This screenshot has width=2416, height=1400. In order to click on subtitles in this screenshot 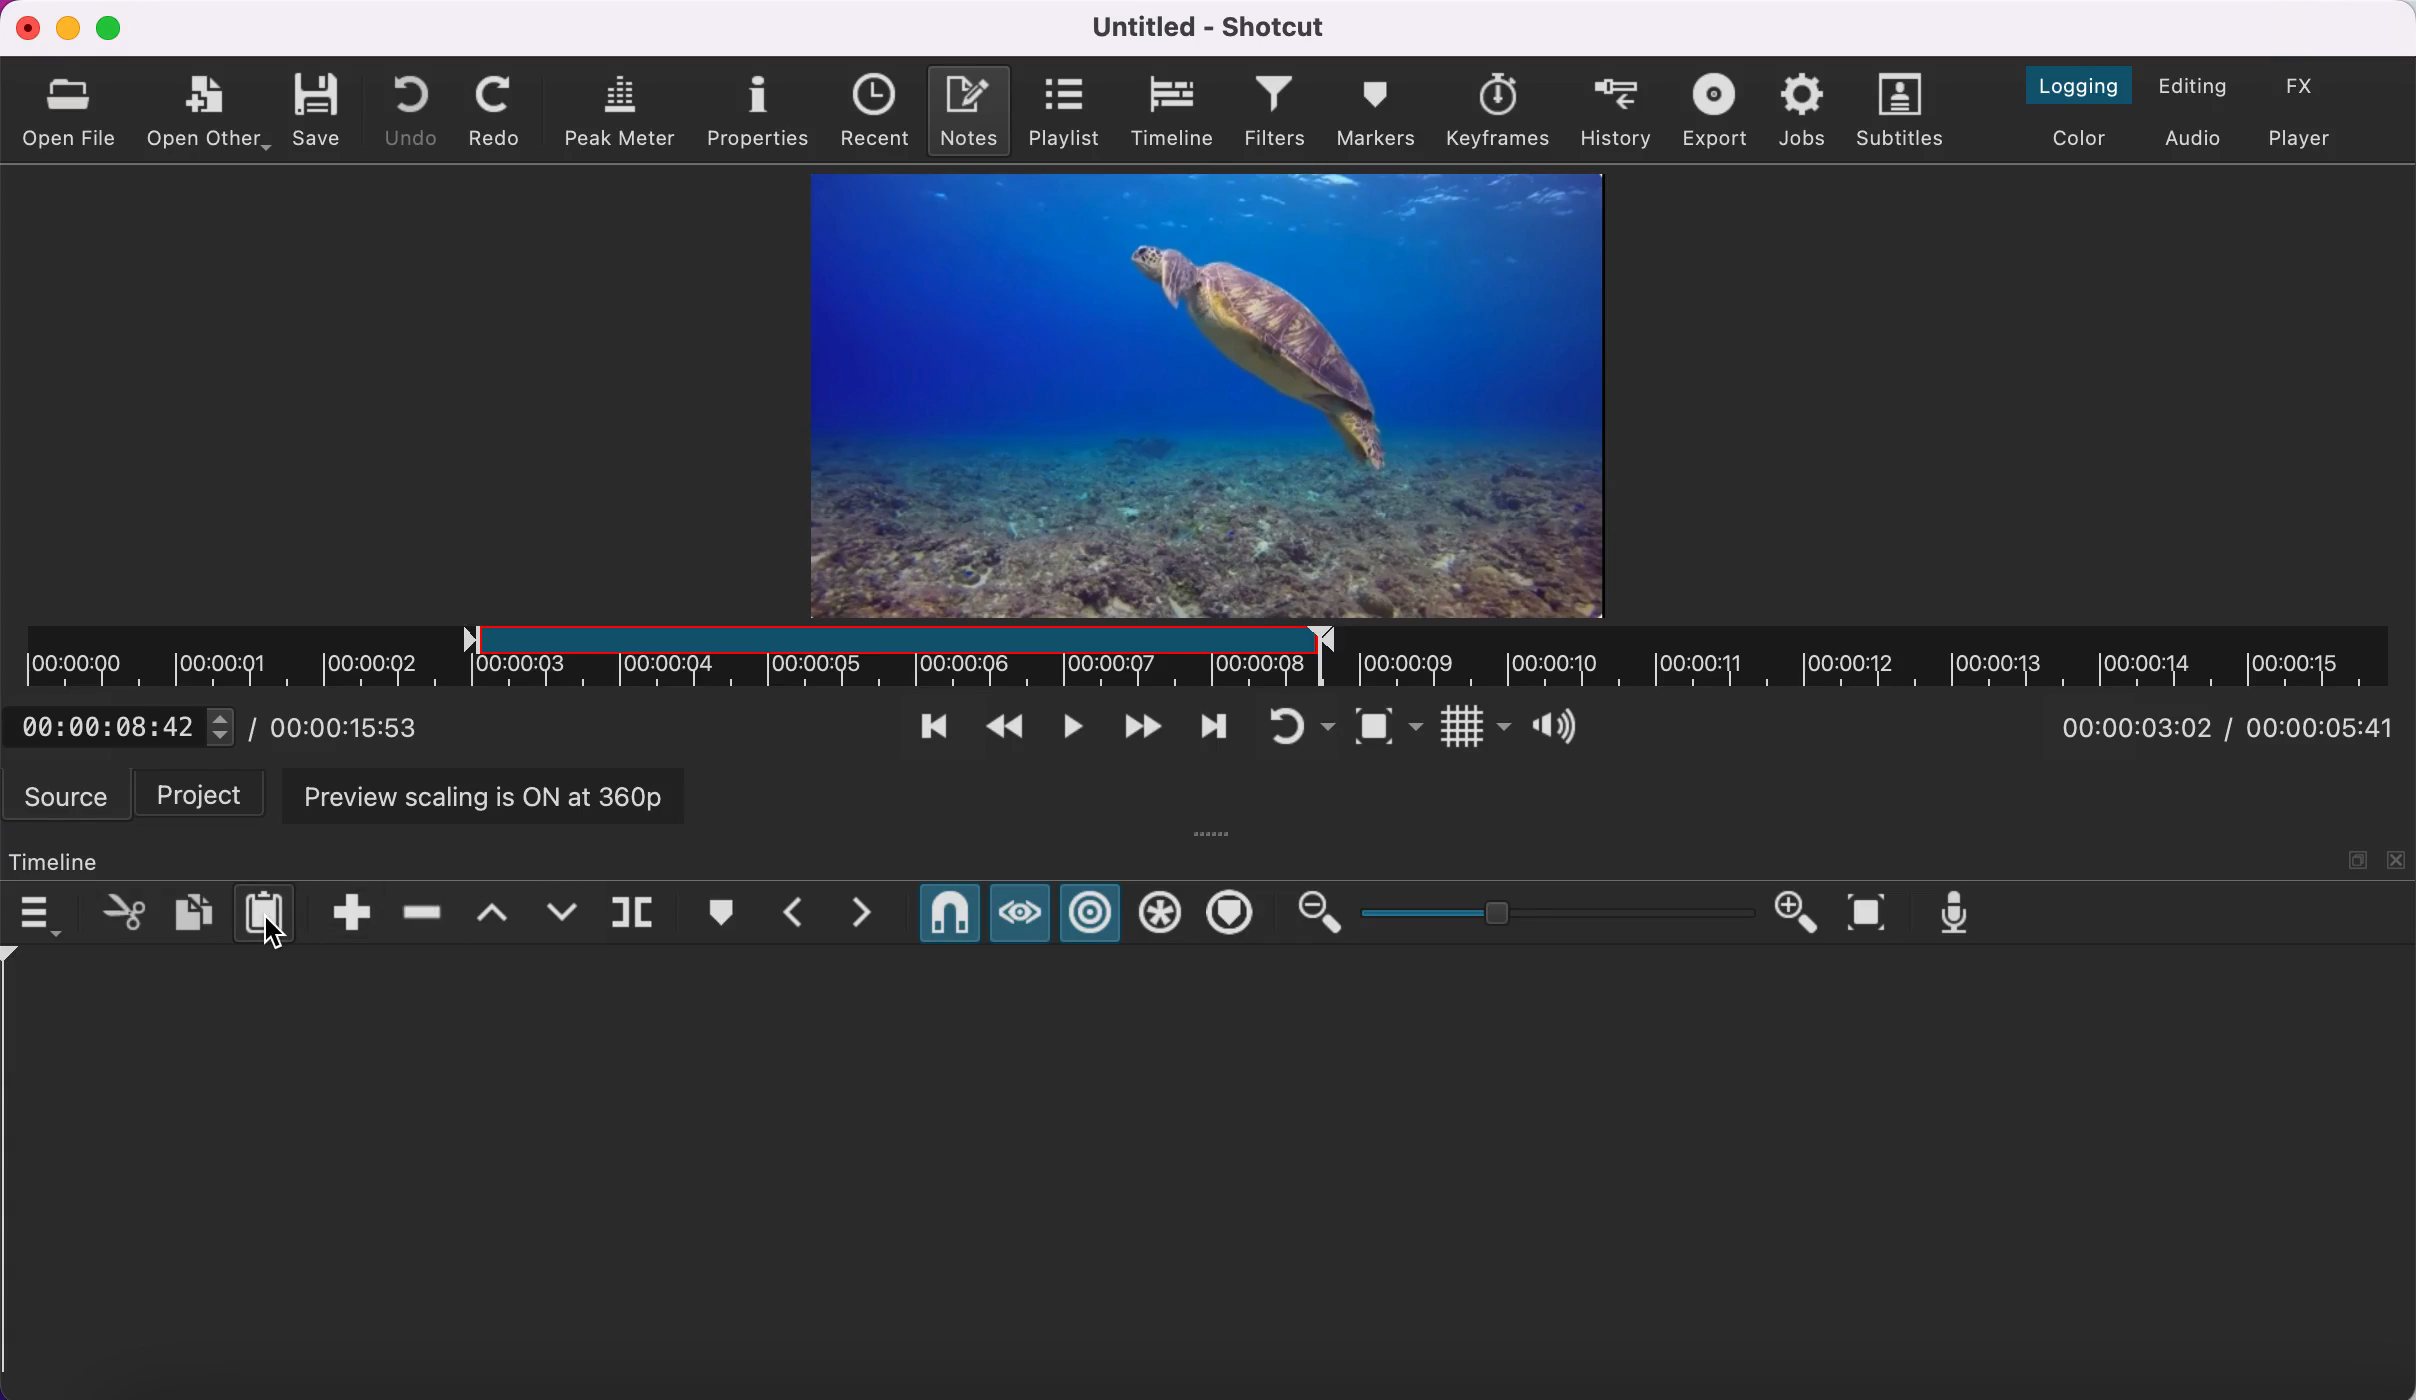, I will do `click(1907, 111)`.